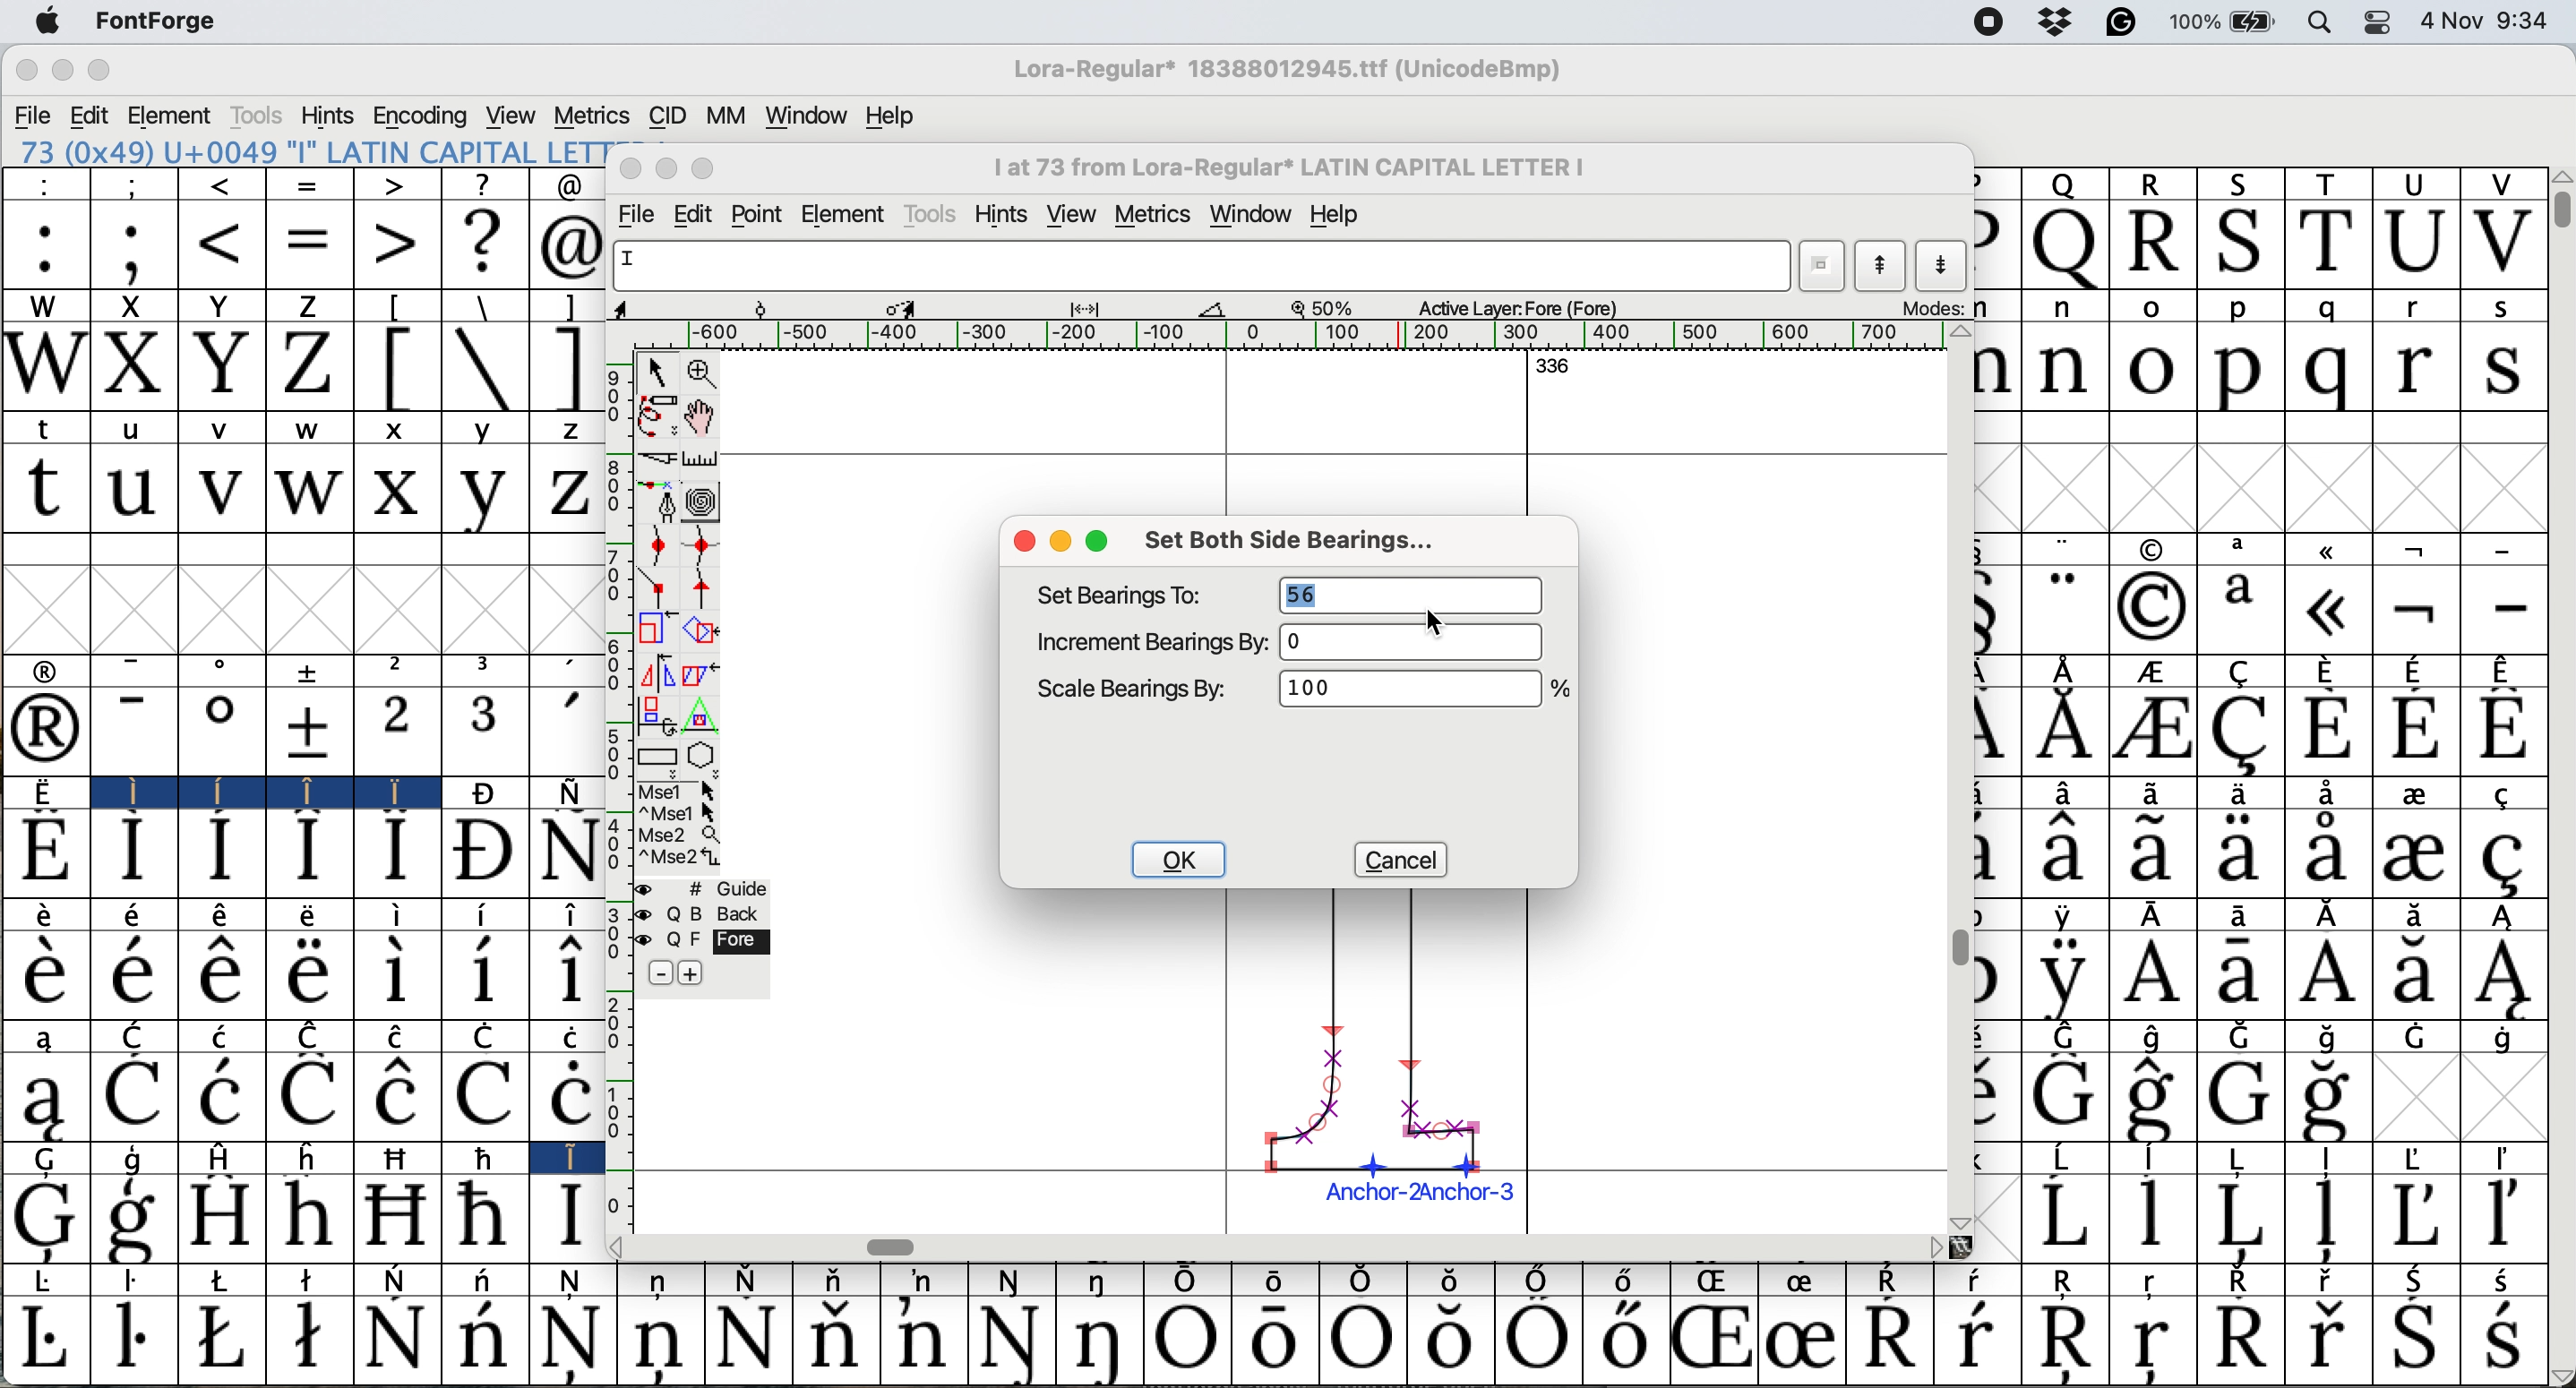 The height and width of the screenshot is (1388, 2576). I want to click on Symbol, so click(395, 1216).